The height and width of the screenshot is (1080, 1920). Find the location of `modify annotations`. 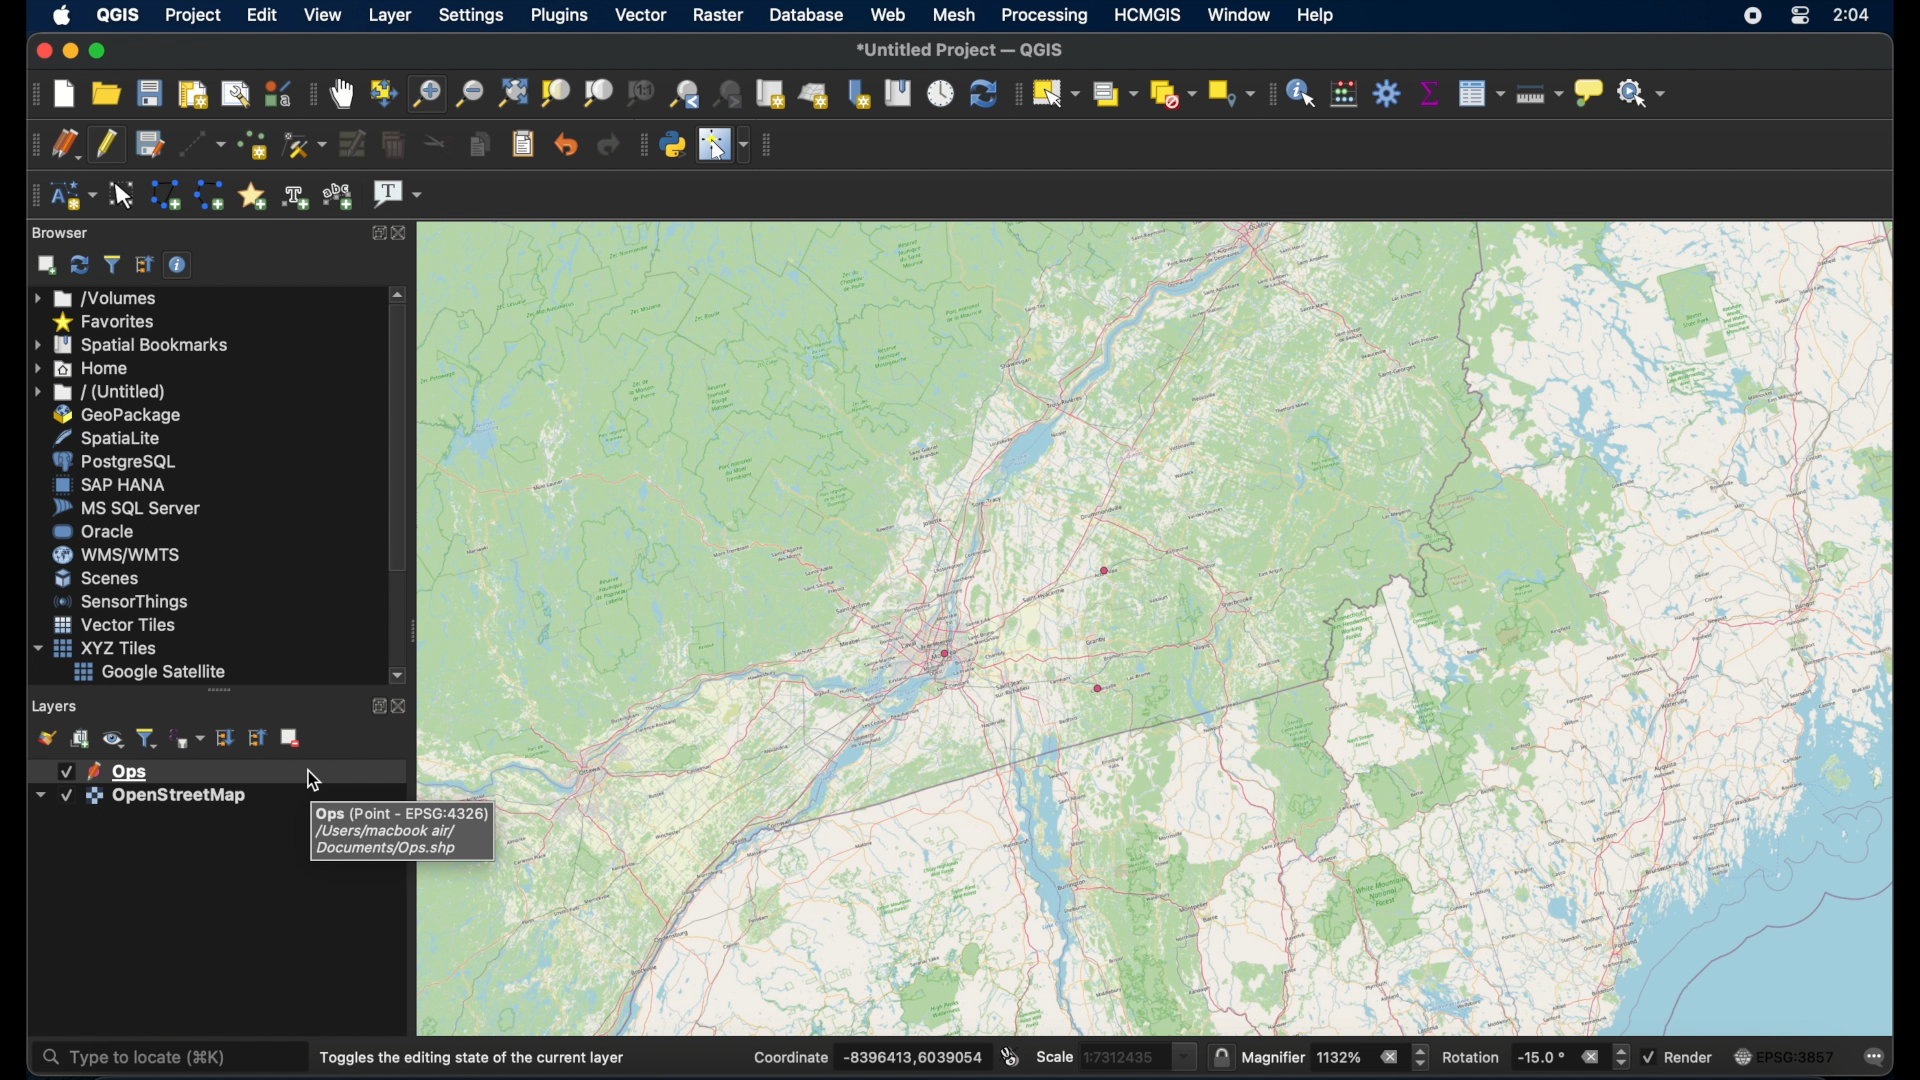

modify annotations is located at coordinates (123, 196).